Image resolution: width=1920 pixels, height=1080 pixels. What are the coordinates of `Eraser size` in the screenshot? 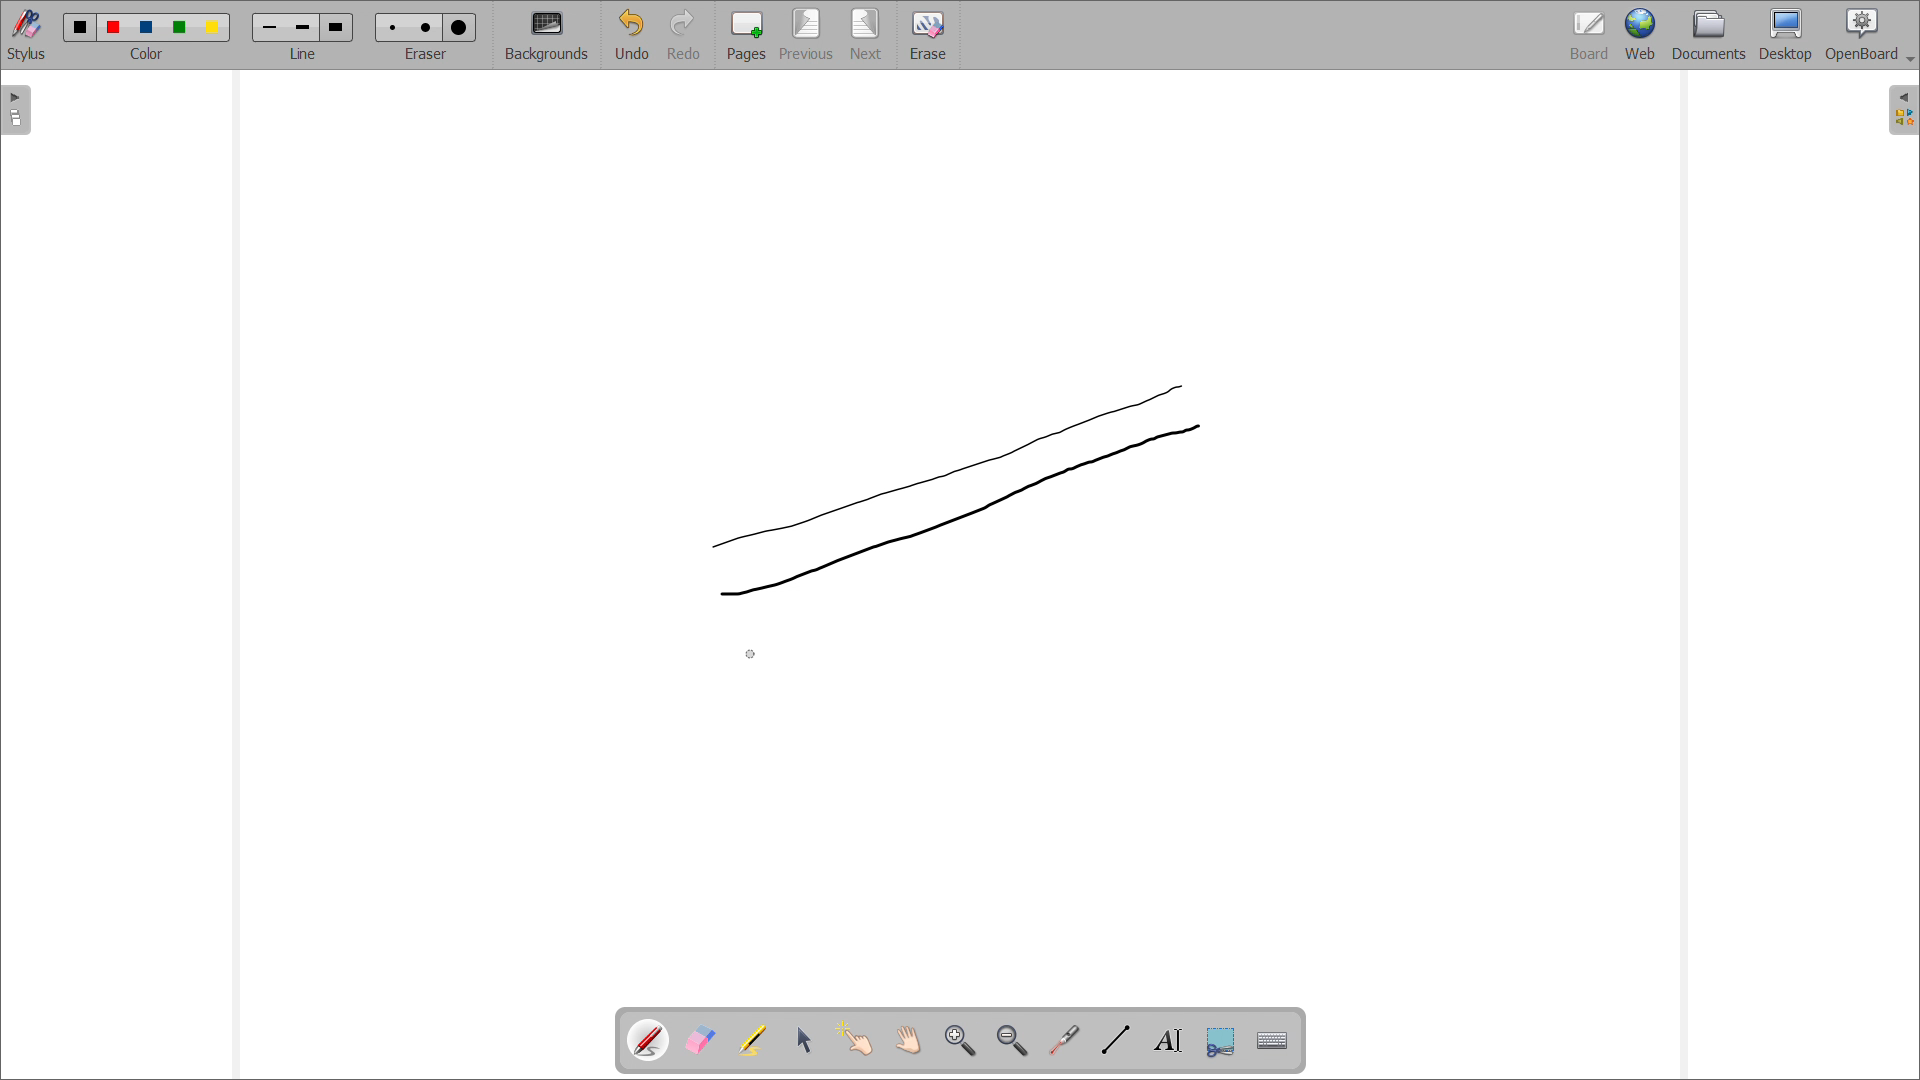 It's located at (394, 27).